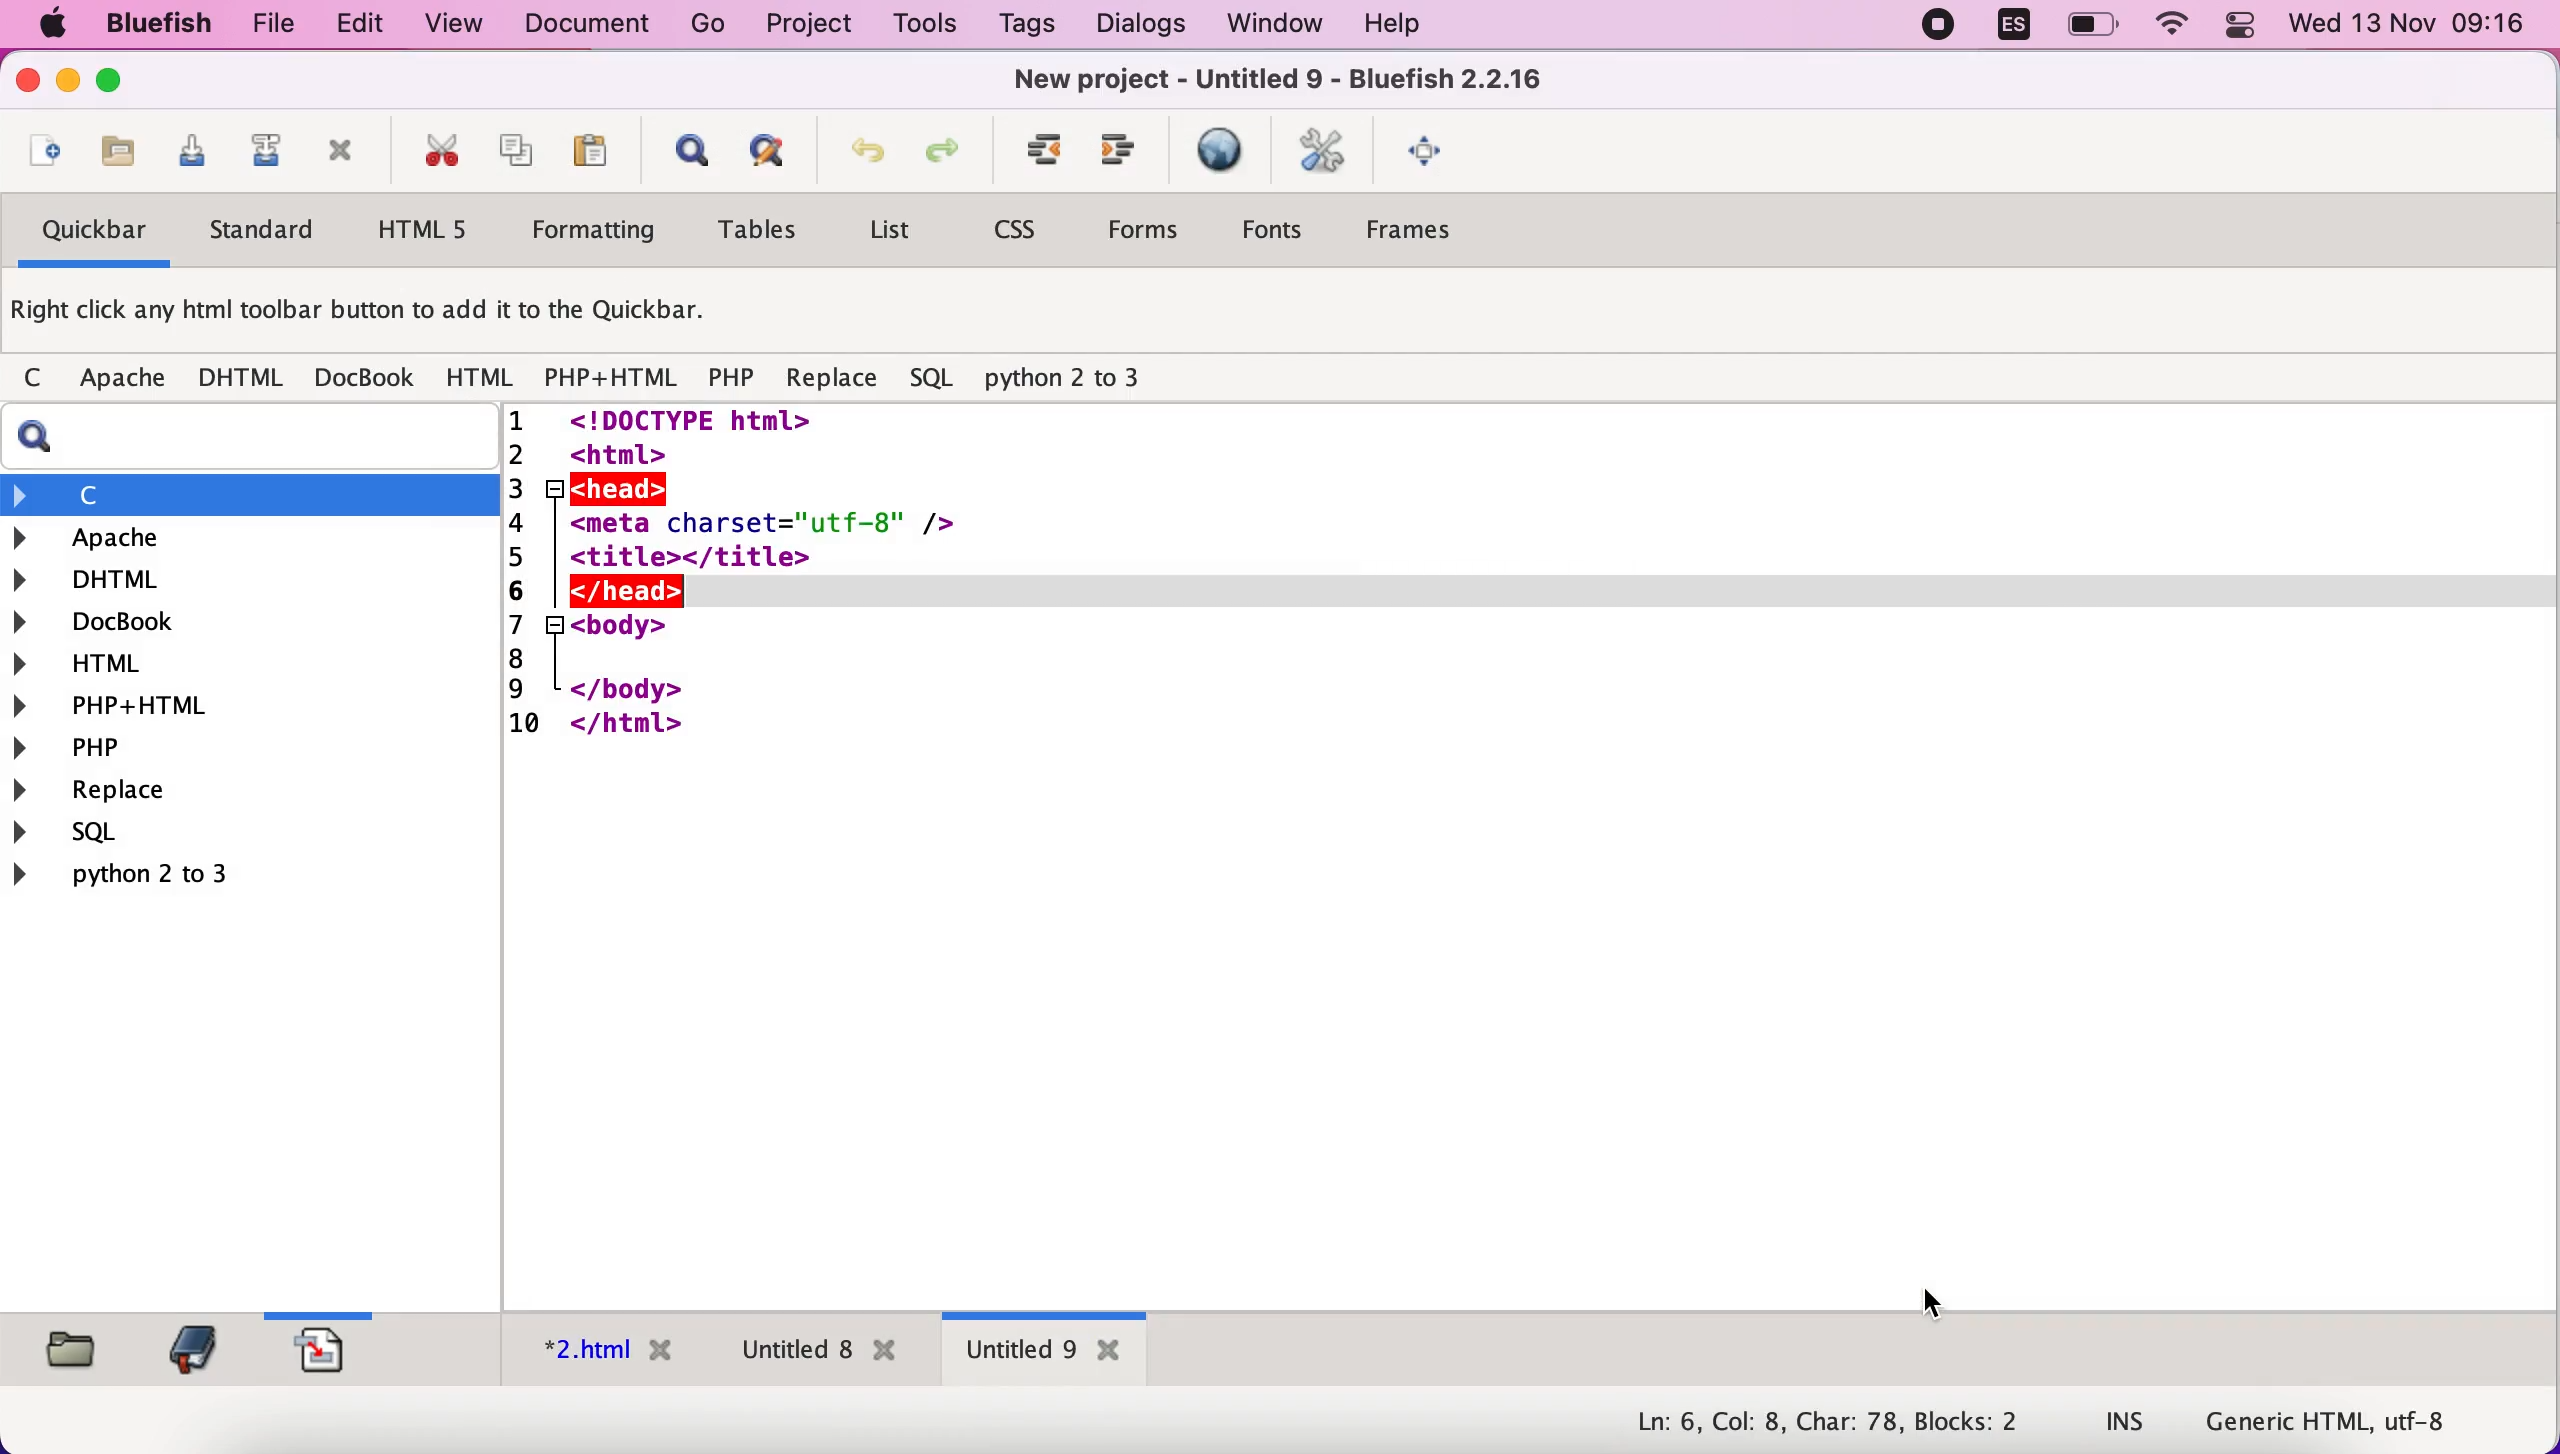 The image size is (2560, 1454). I want to click on file, so click(264, 25).